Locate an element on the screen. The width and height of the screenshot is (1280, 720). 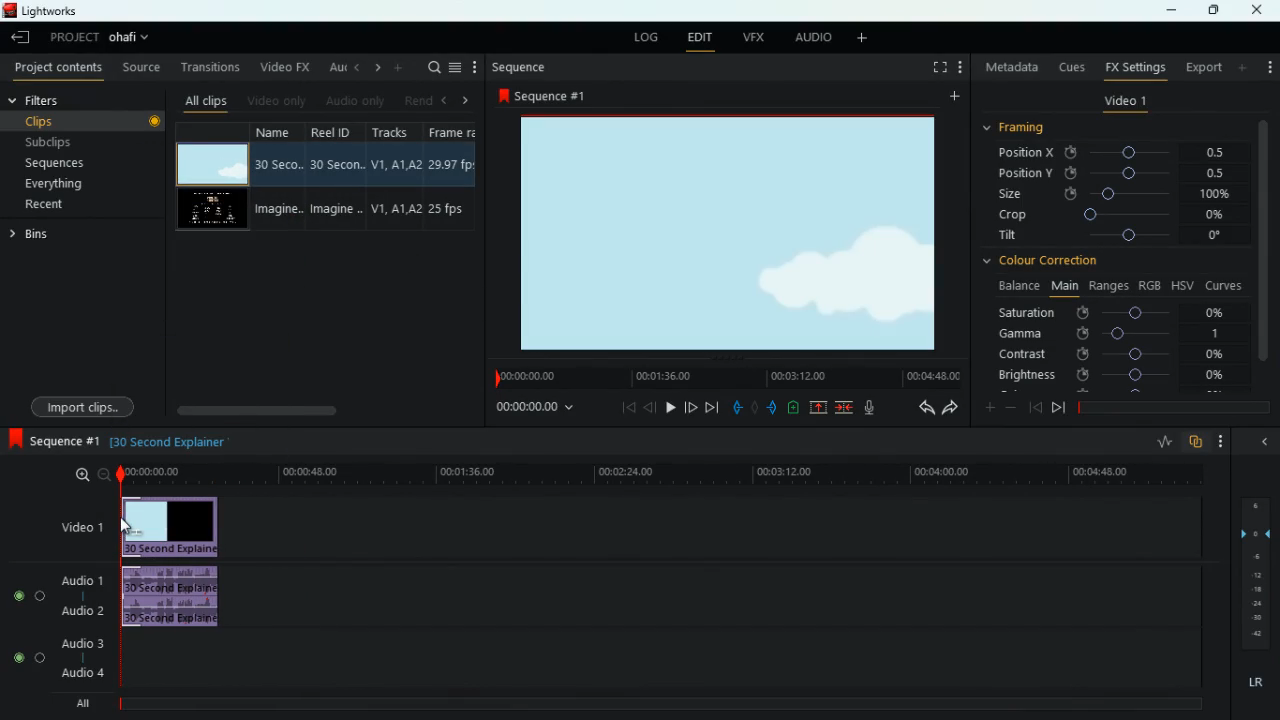
screen is located at coordinates (211, 164).